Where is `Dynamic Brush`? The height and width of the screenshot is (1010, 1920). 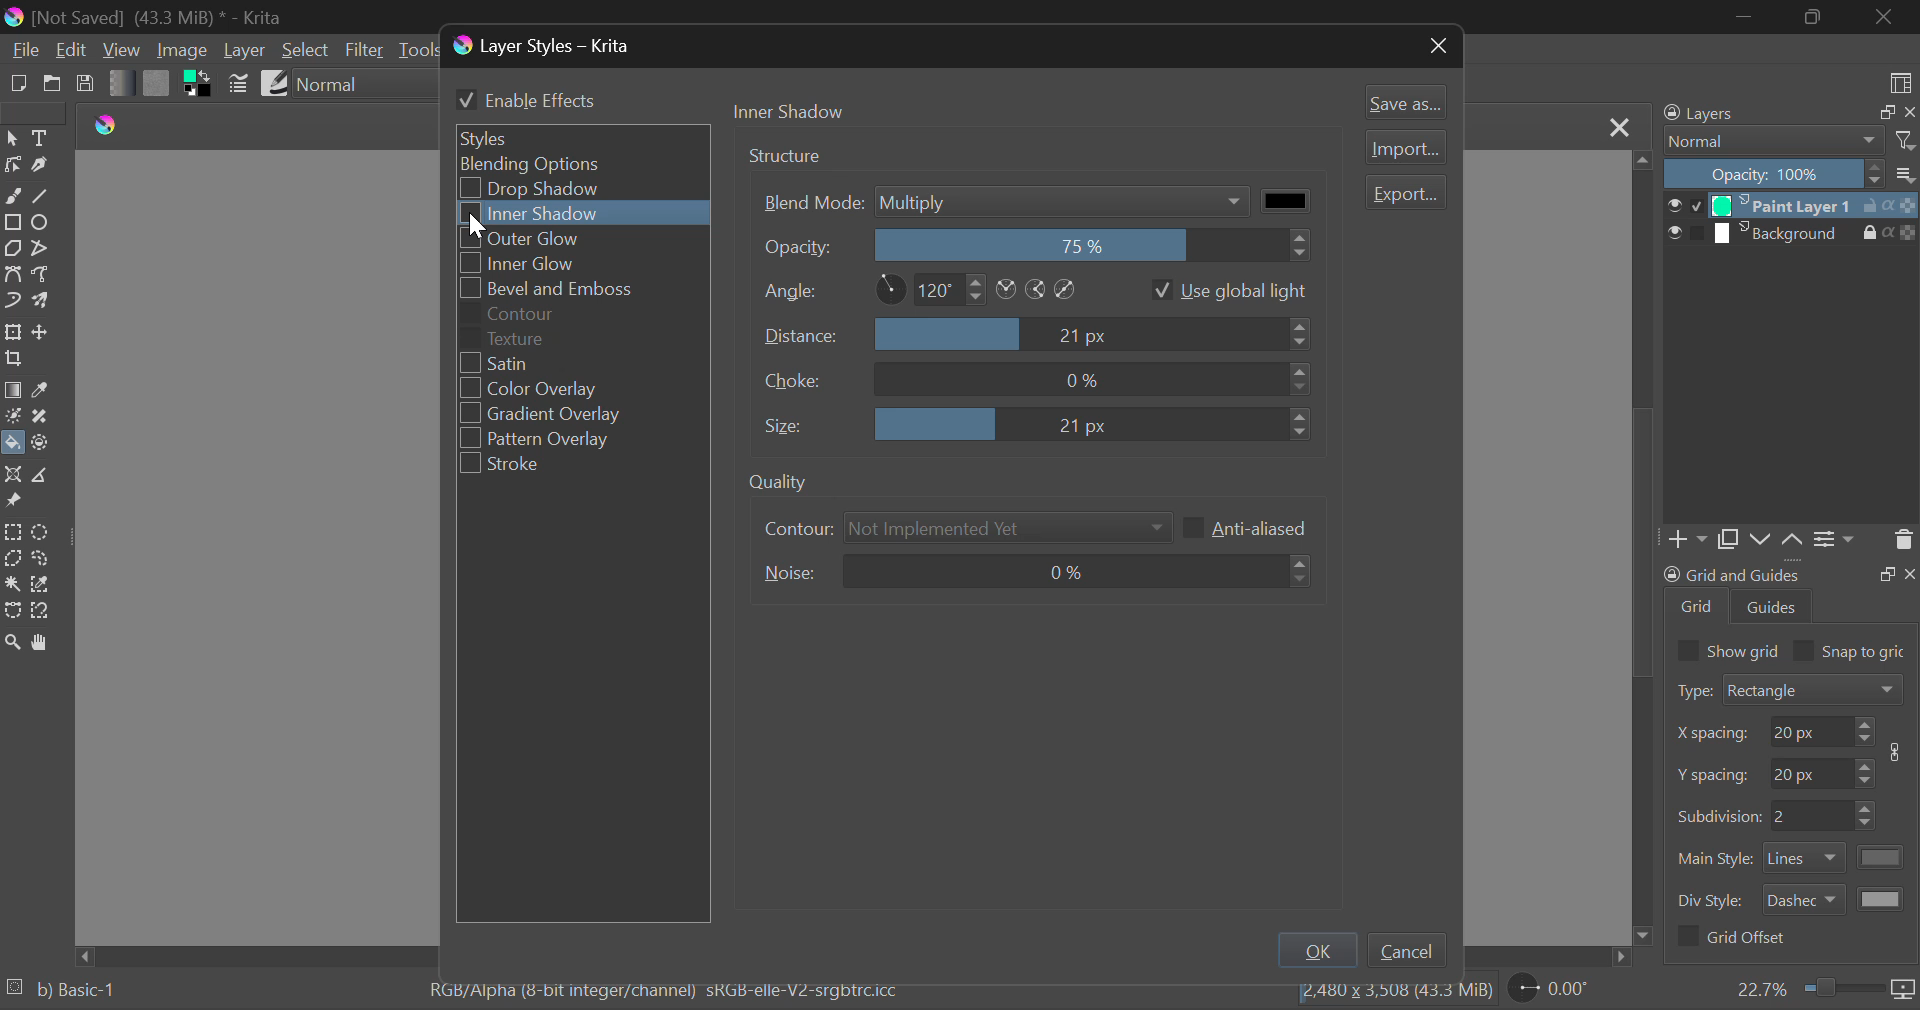
Dynamic Brush is located at coordinates (13, 302).